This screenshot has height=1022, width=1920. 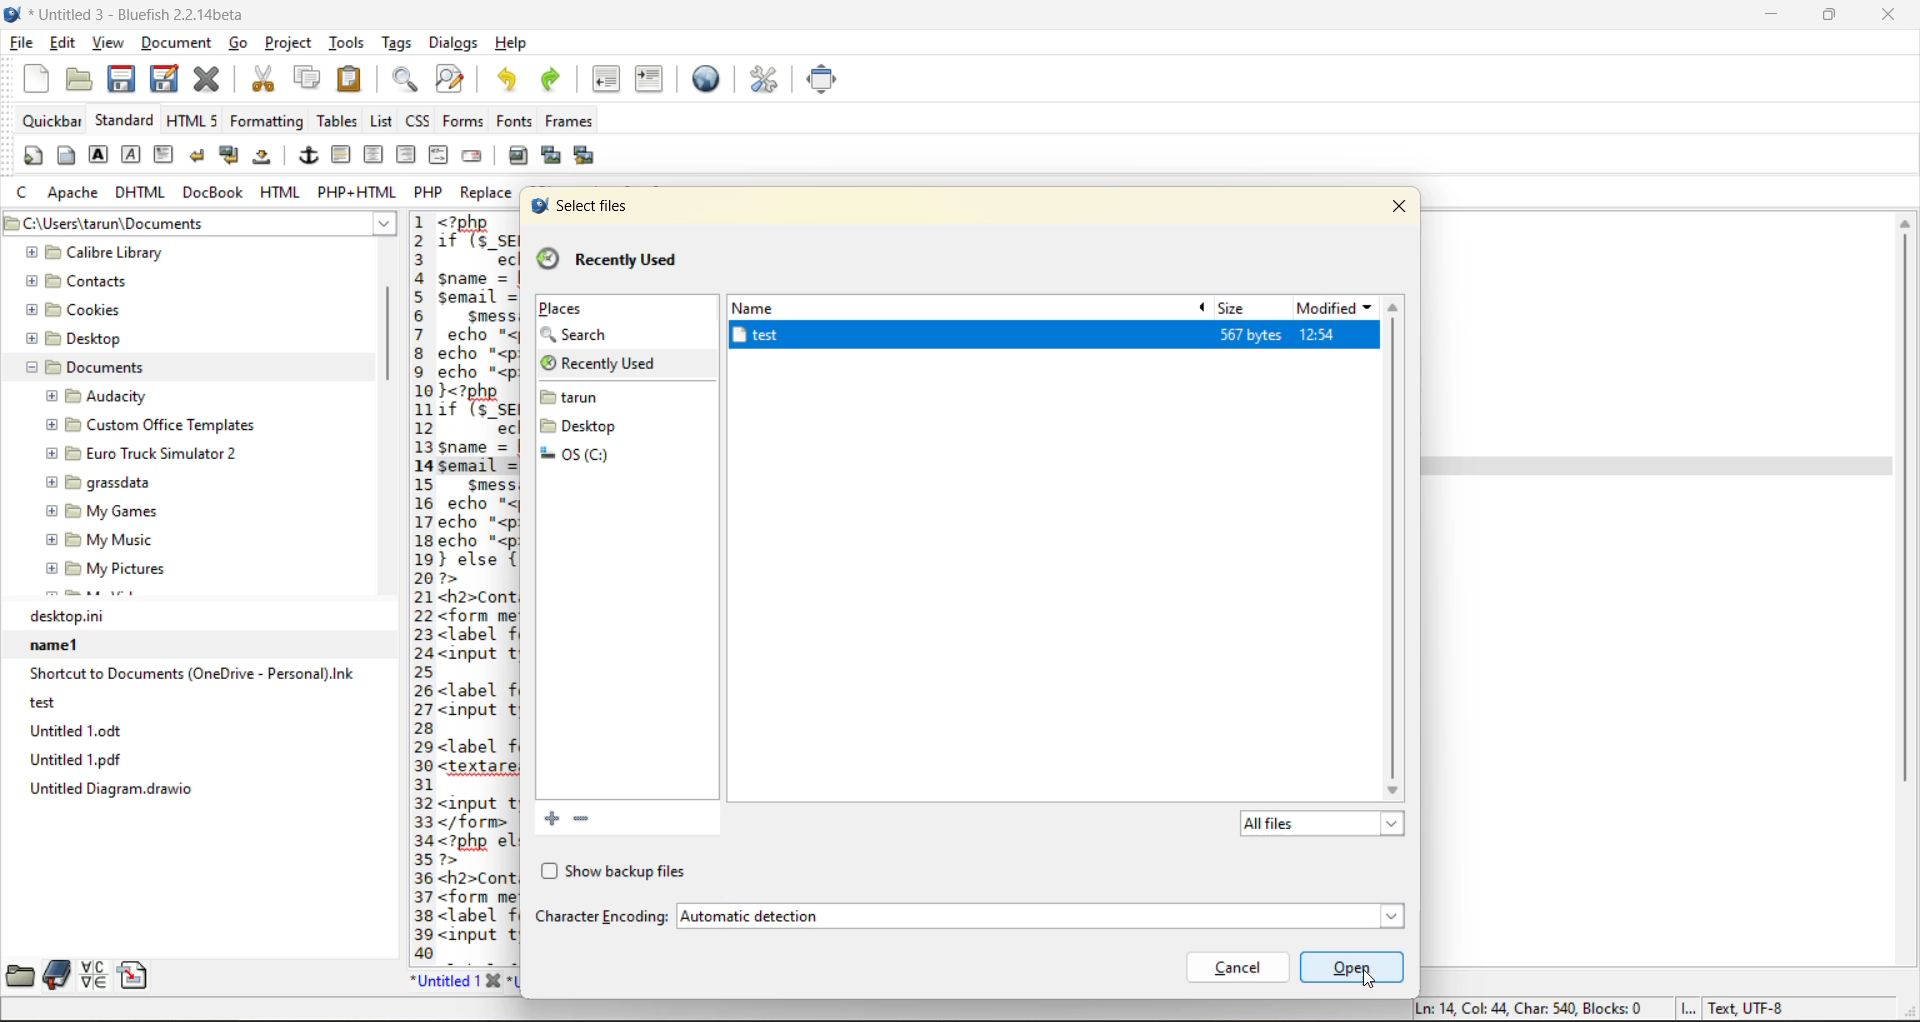 What do you see at coordinates (611, 80) in the screenshot?
I see `unindent ` at bounding box center [611, 80].